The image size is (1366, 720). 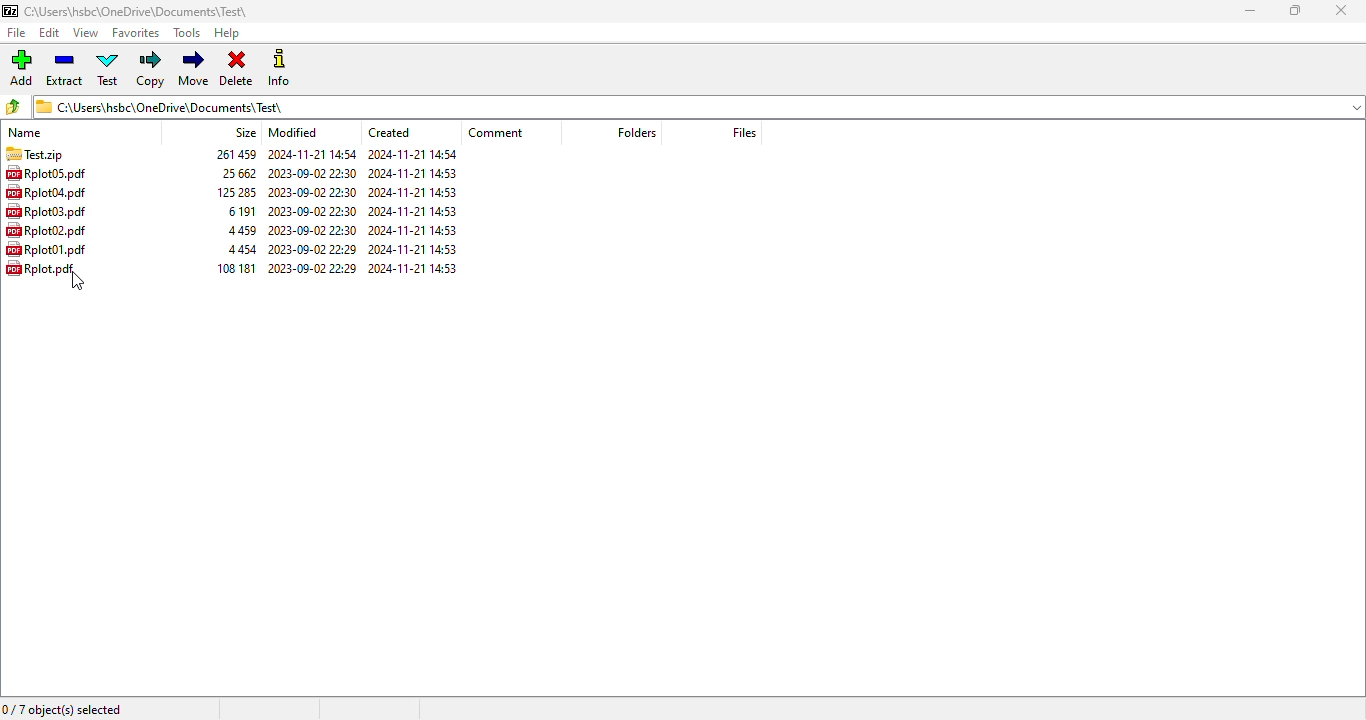 What do you see at coordinates (744, 132) in the screenshot?
I see `files` at bounding box center [744, 132].